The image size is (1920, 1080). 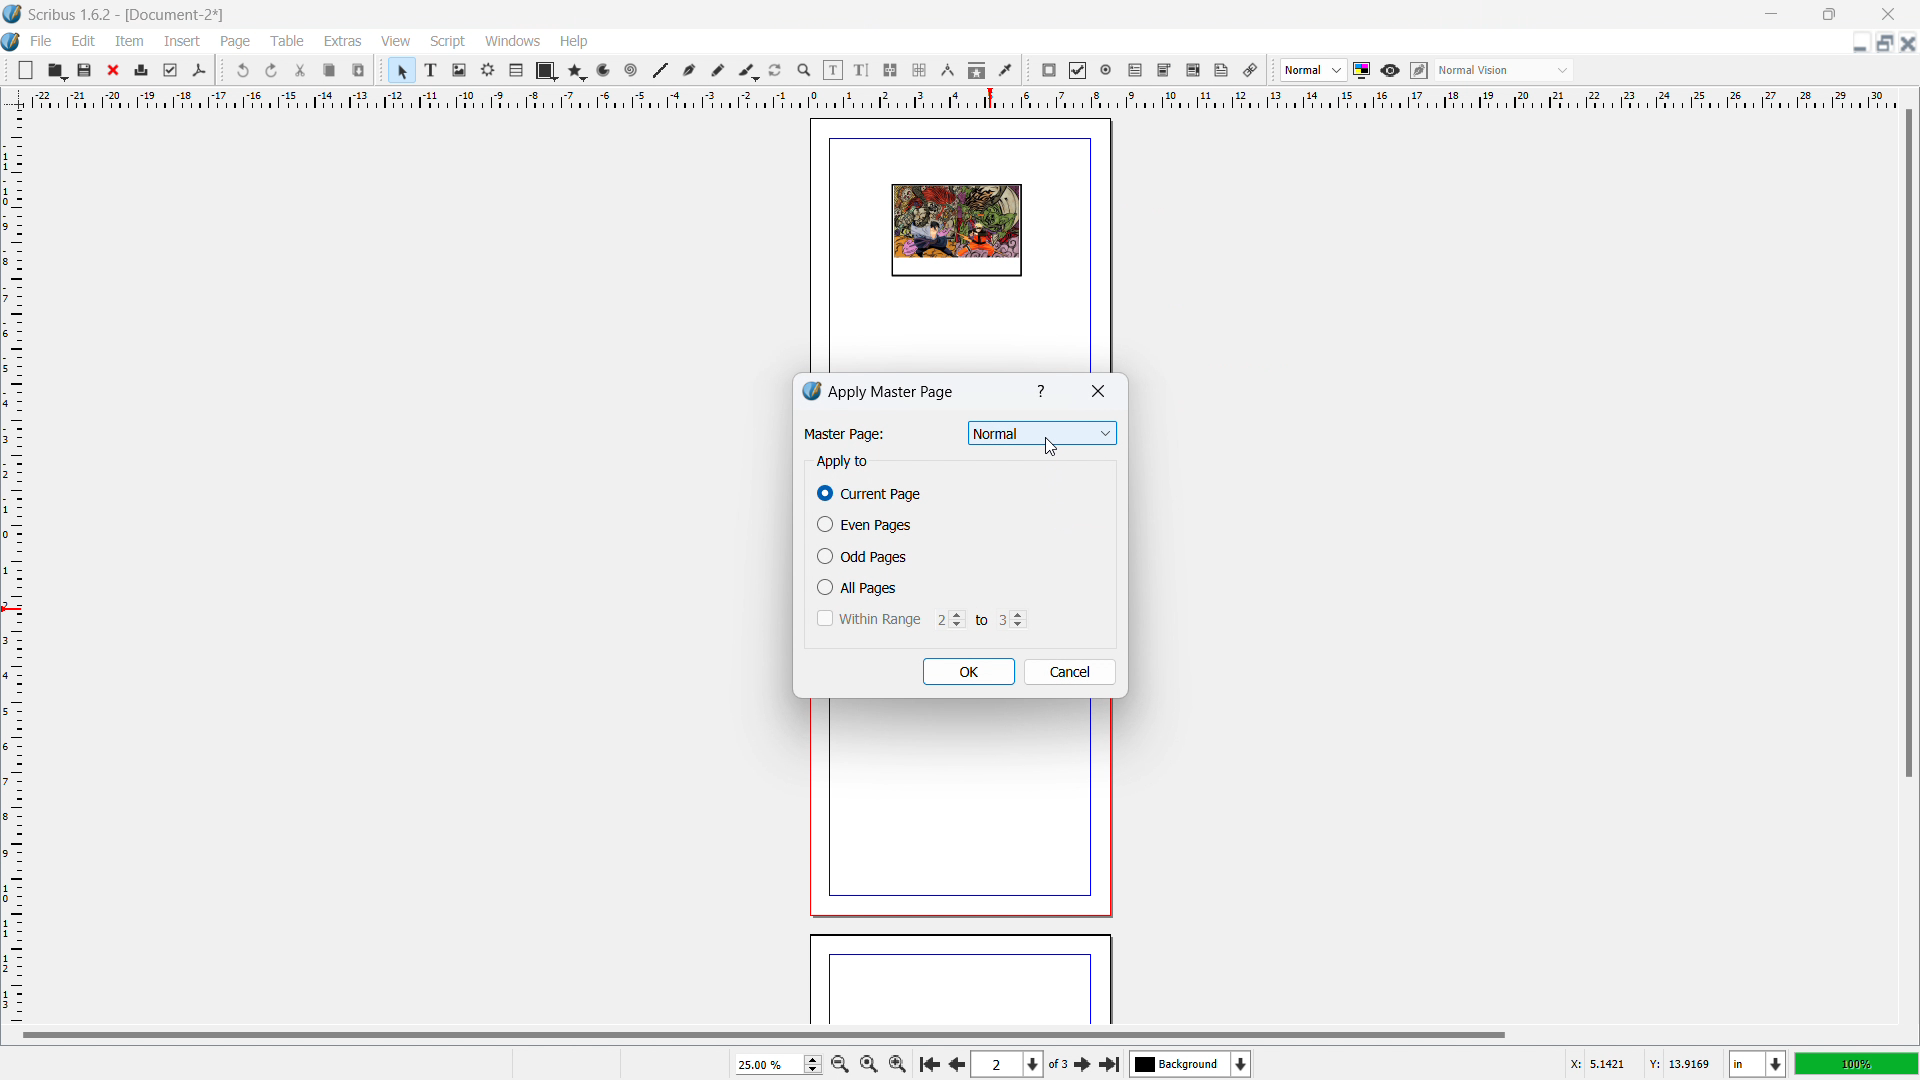 I want to click on windows, so click(x=514, y=41).